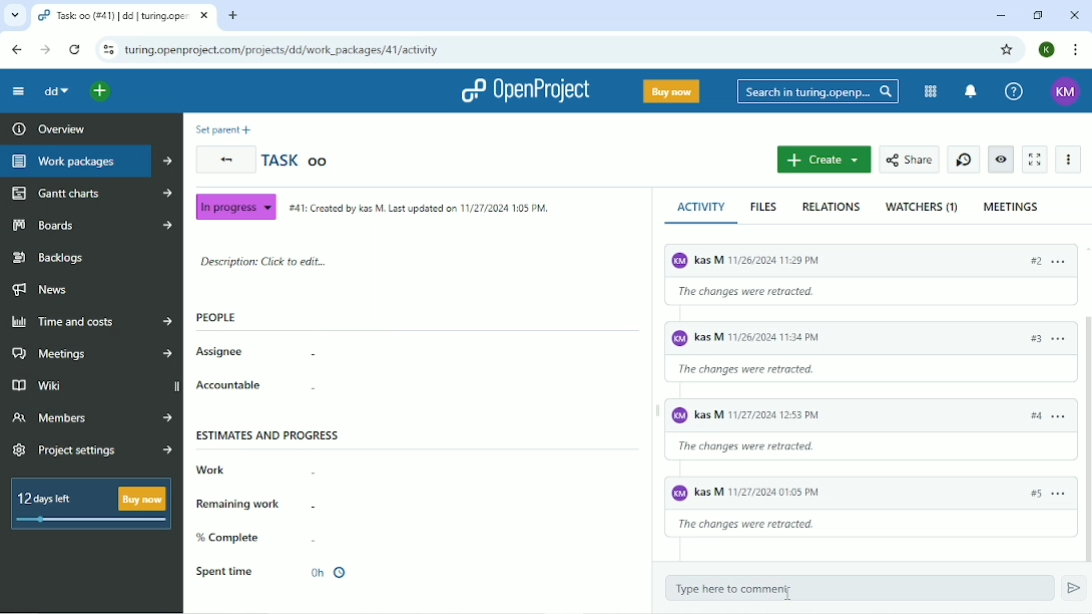  Describe the element at coordinates (748, 416) in the screenshot. I see `KM Kas M 11/26/2024 11:29 PM 12:53 PM` at that location.